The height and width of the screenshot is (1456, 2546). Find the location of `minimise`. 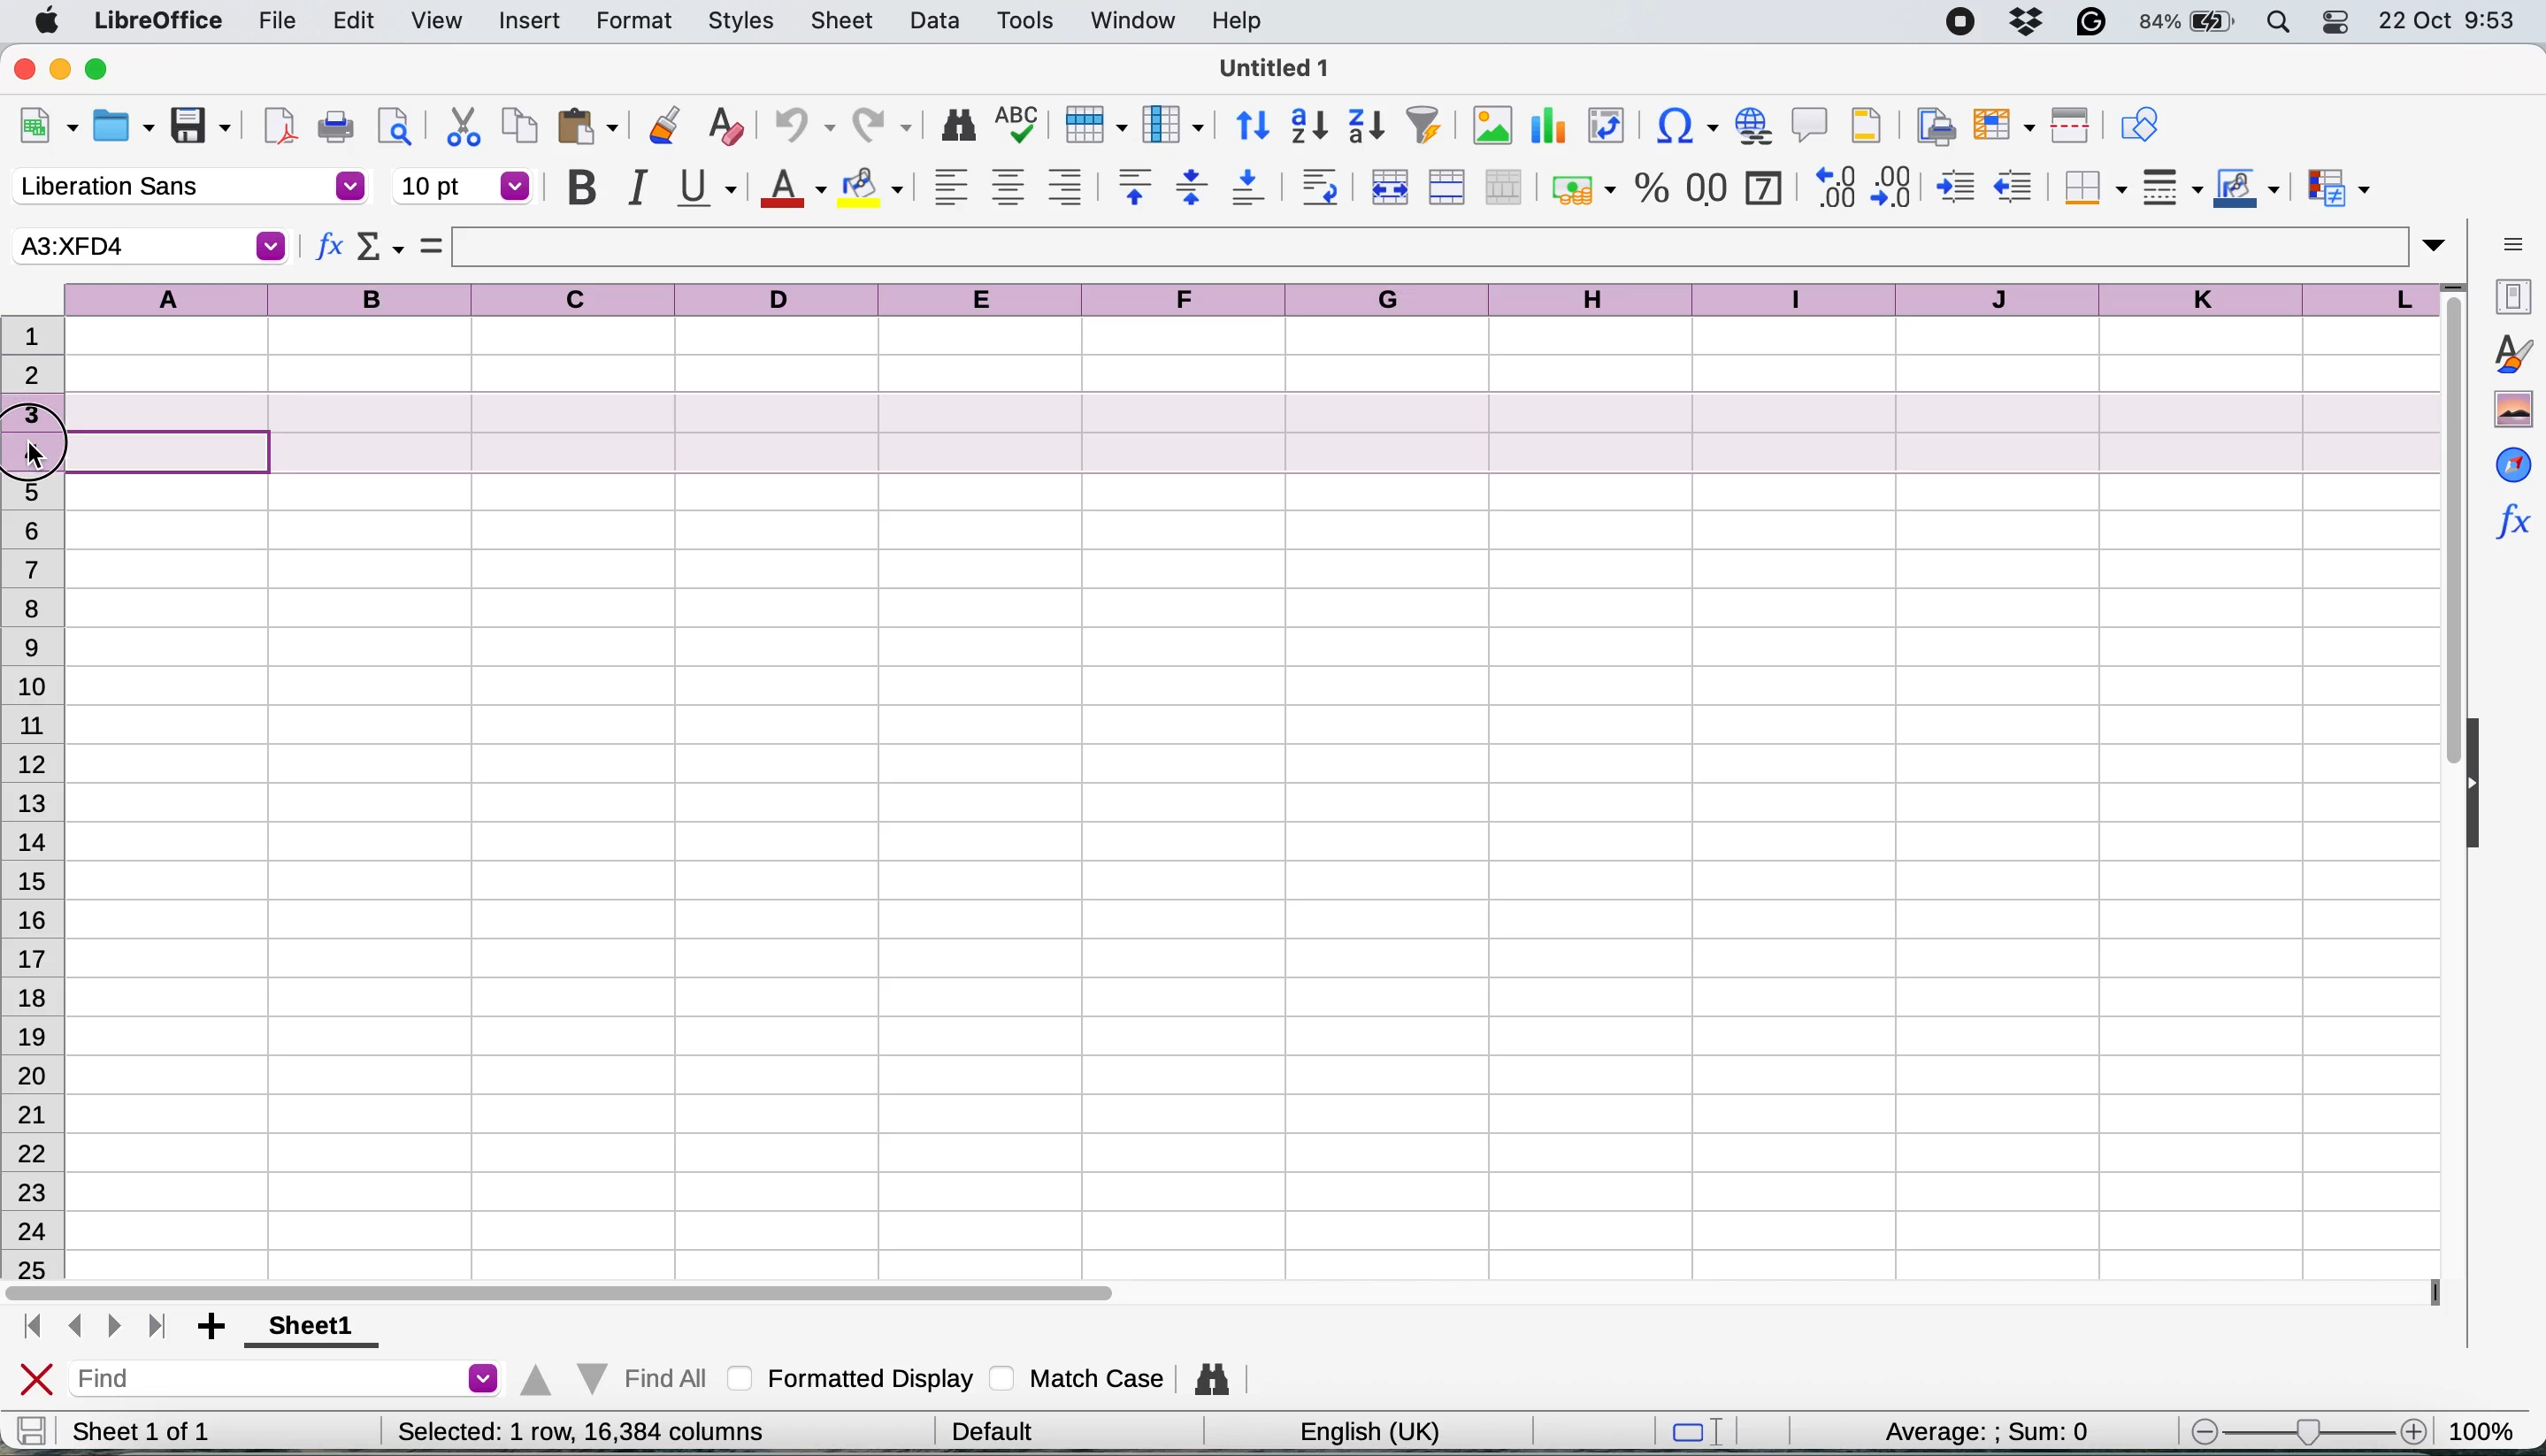

minimise is located at coordinates (63, 68).